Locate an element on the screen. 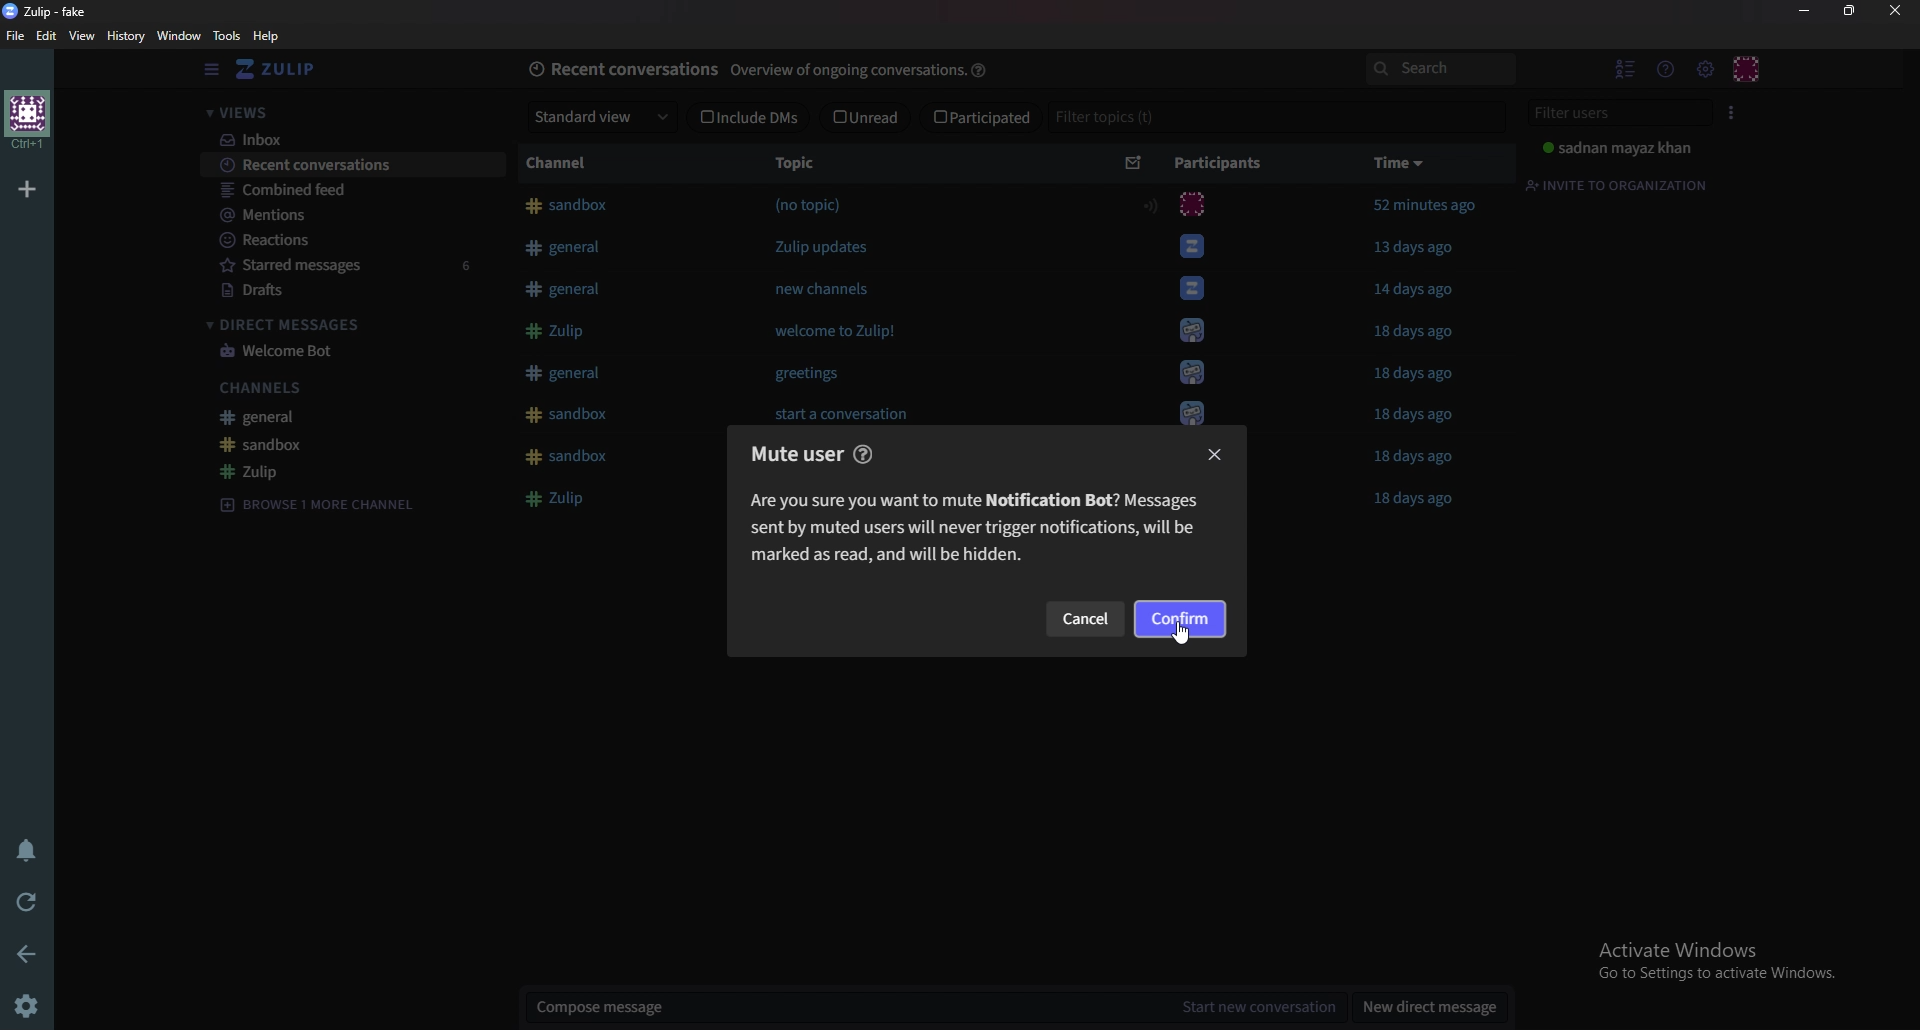 This screenshot has width=1920, height=1030. 18 days ago is located at coordinates (1424, 333).